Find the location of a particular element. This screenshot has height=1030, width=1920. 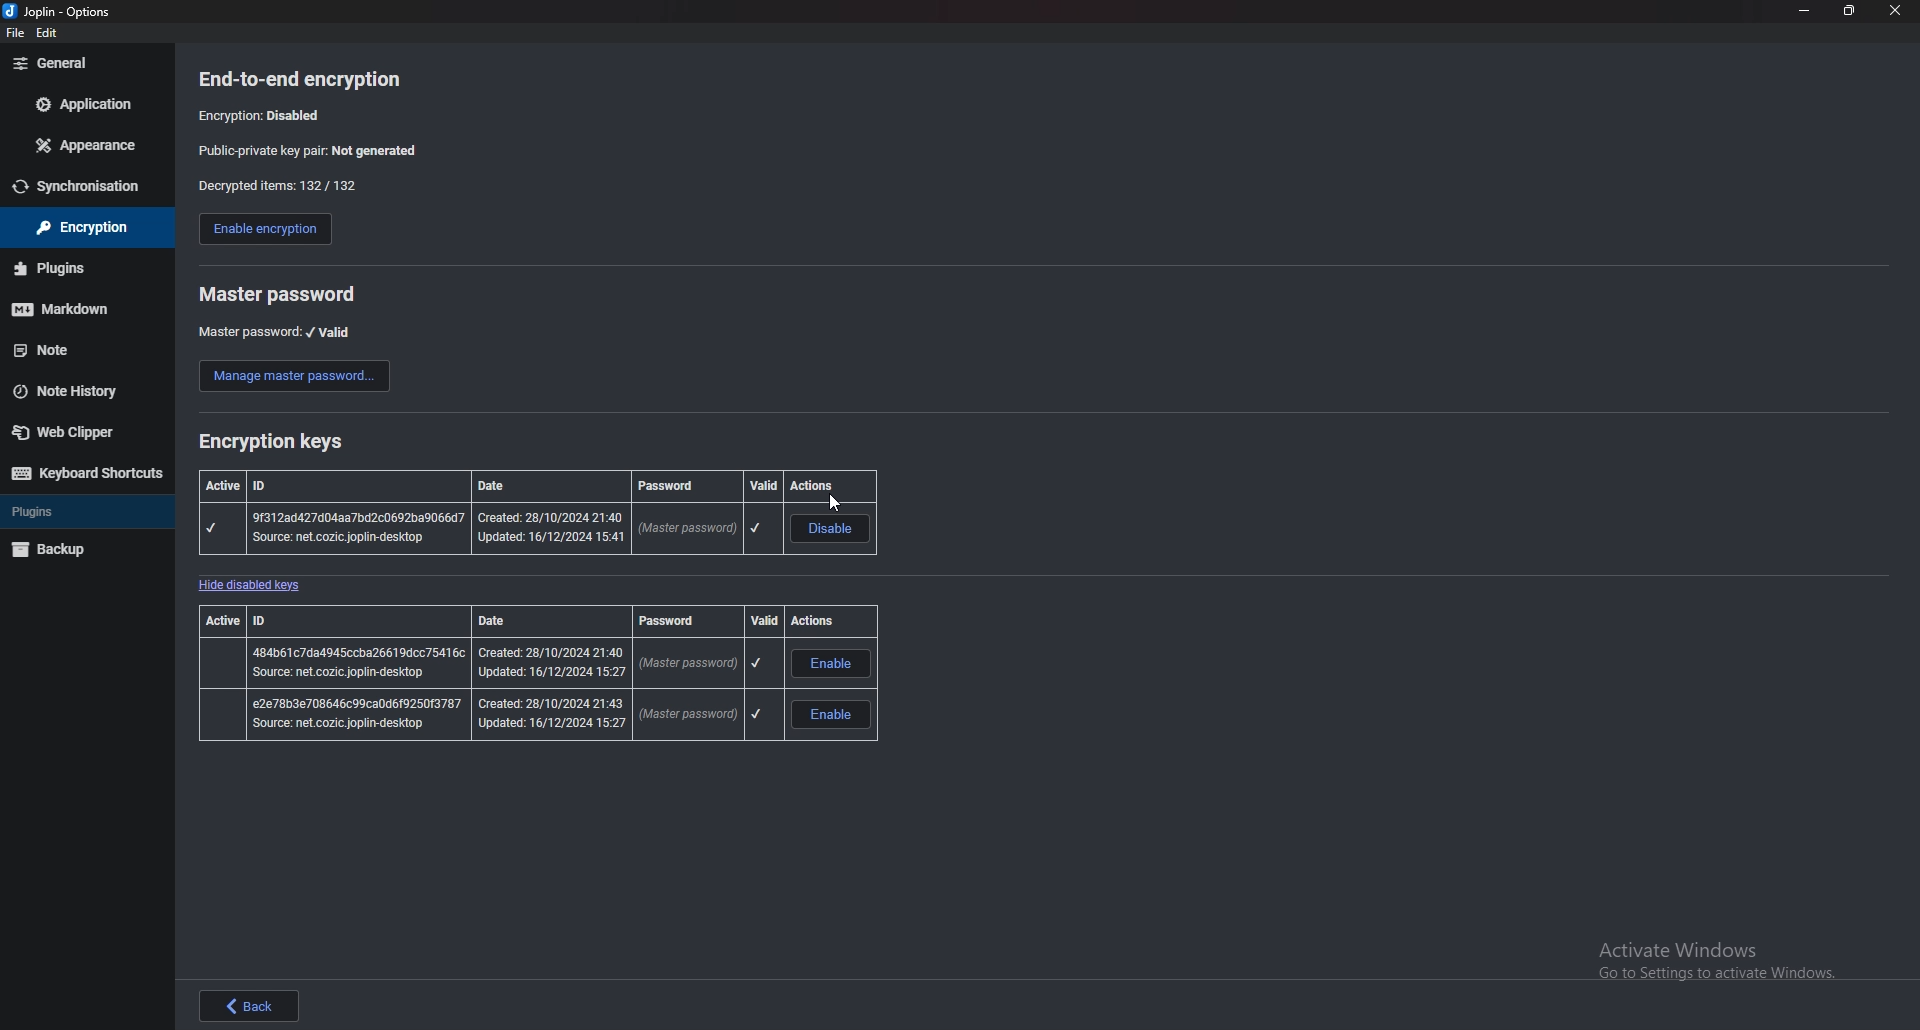

close is located at coordinates (1893, 12).